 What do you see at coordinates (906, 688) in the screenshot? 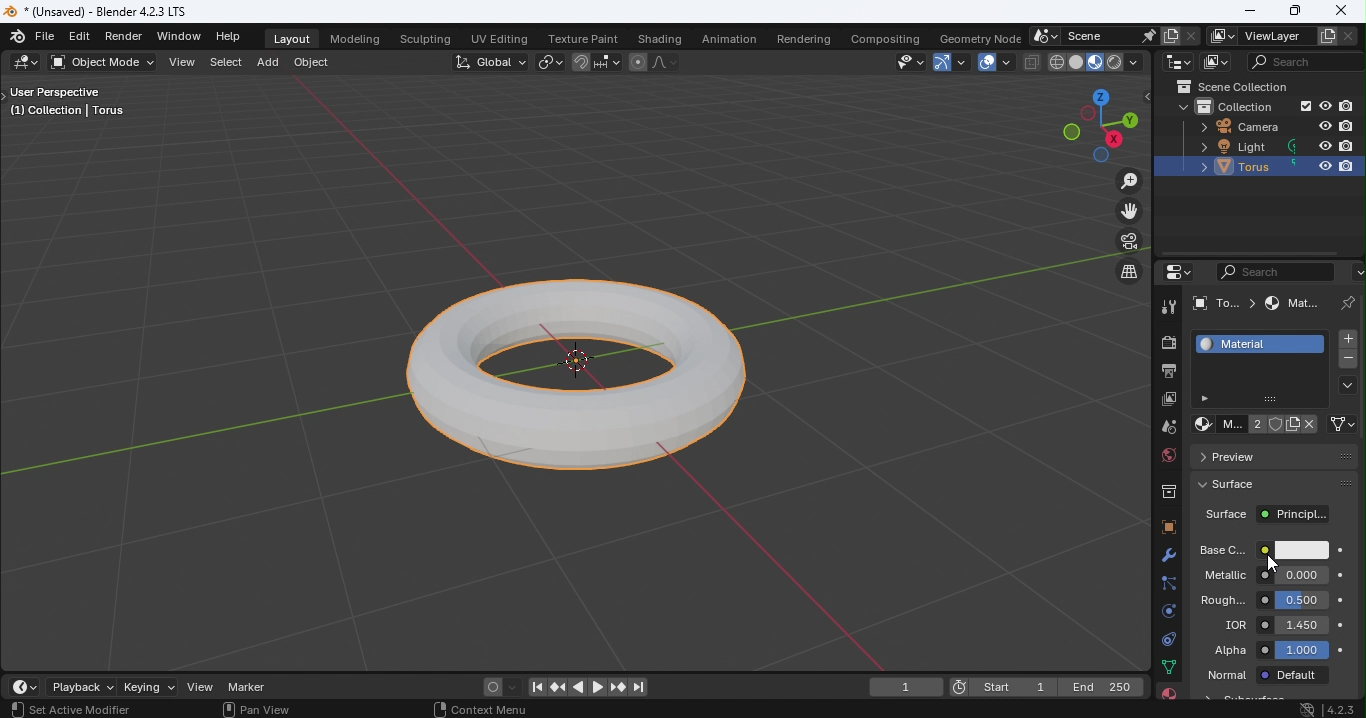
I see `current frame` at bounding box center [906, 688].